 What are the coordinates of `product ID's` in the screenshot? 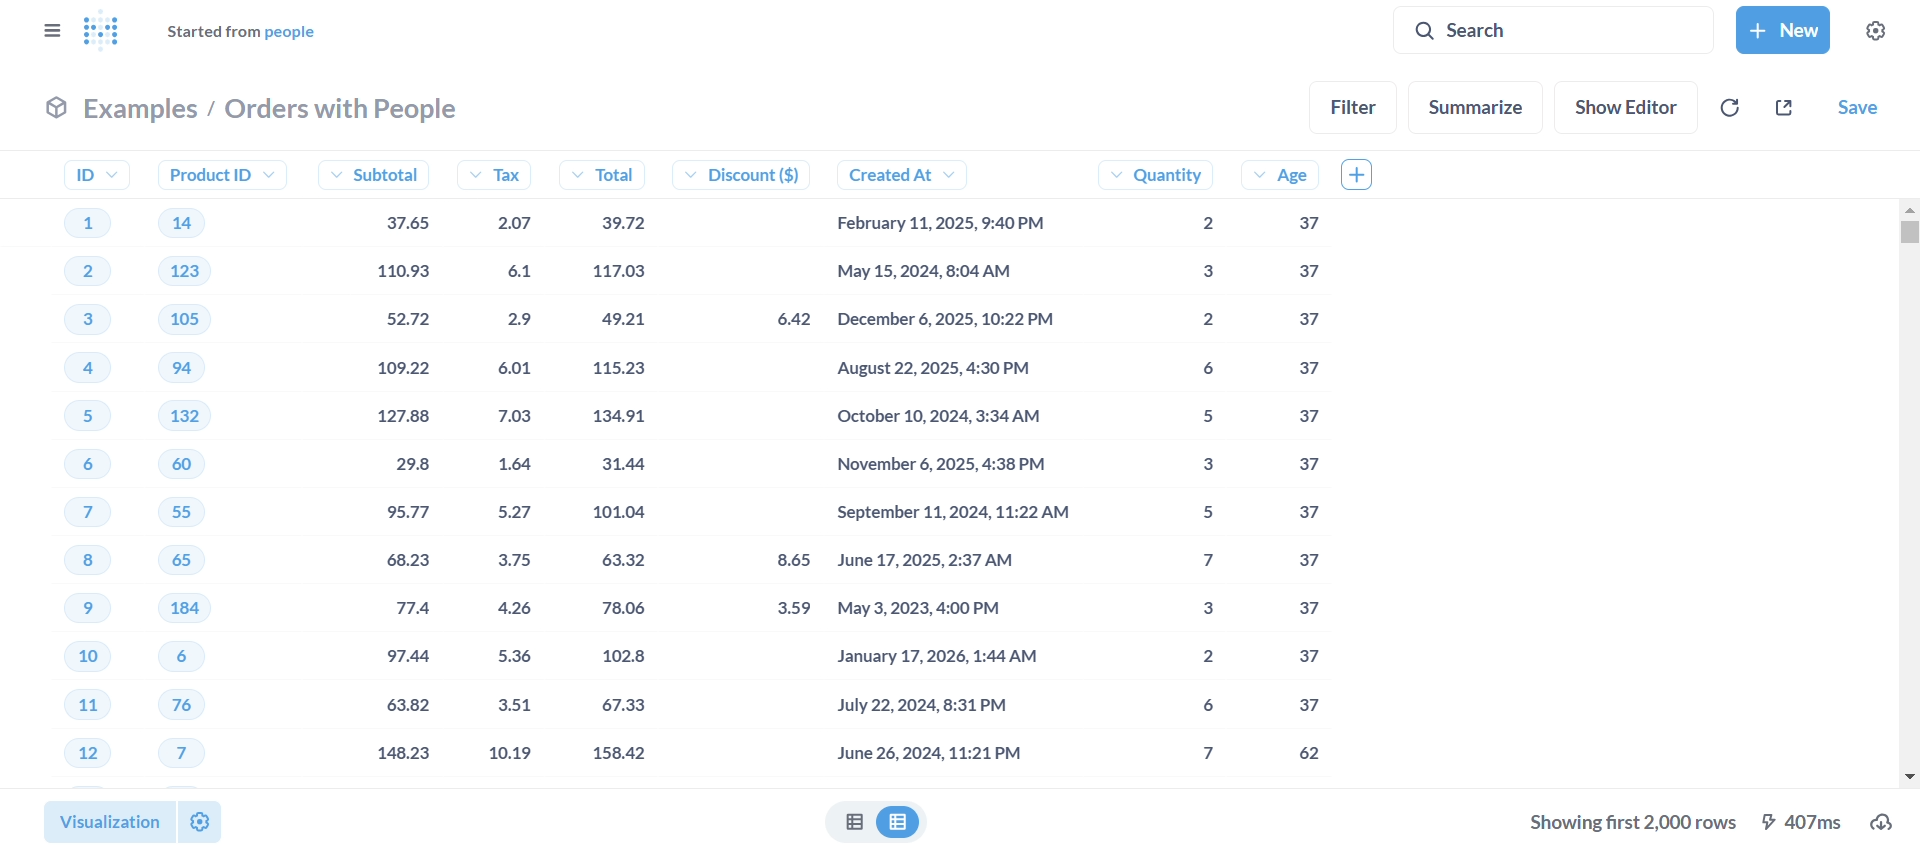 It's located at (222, 471).